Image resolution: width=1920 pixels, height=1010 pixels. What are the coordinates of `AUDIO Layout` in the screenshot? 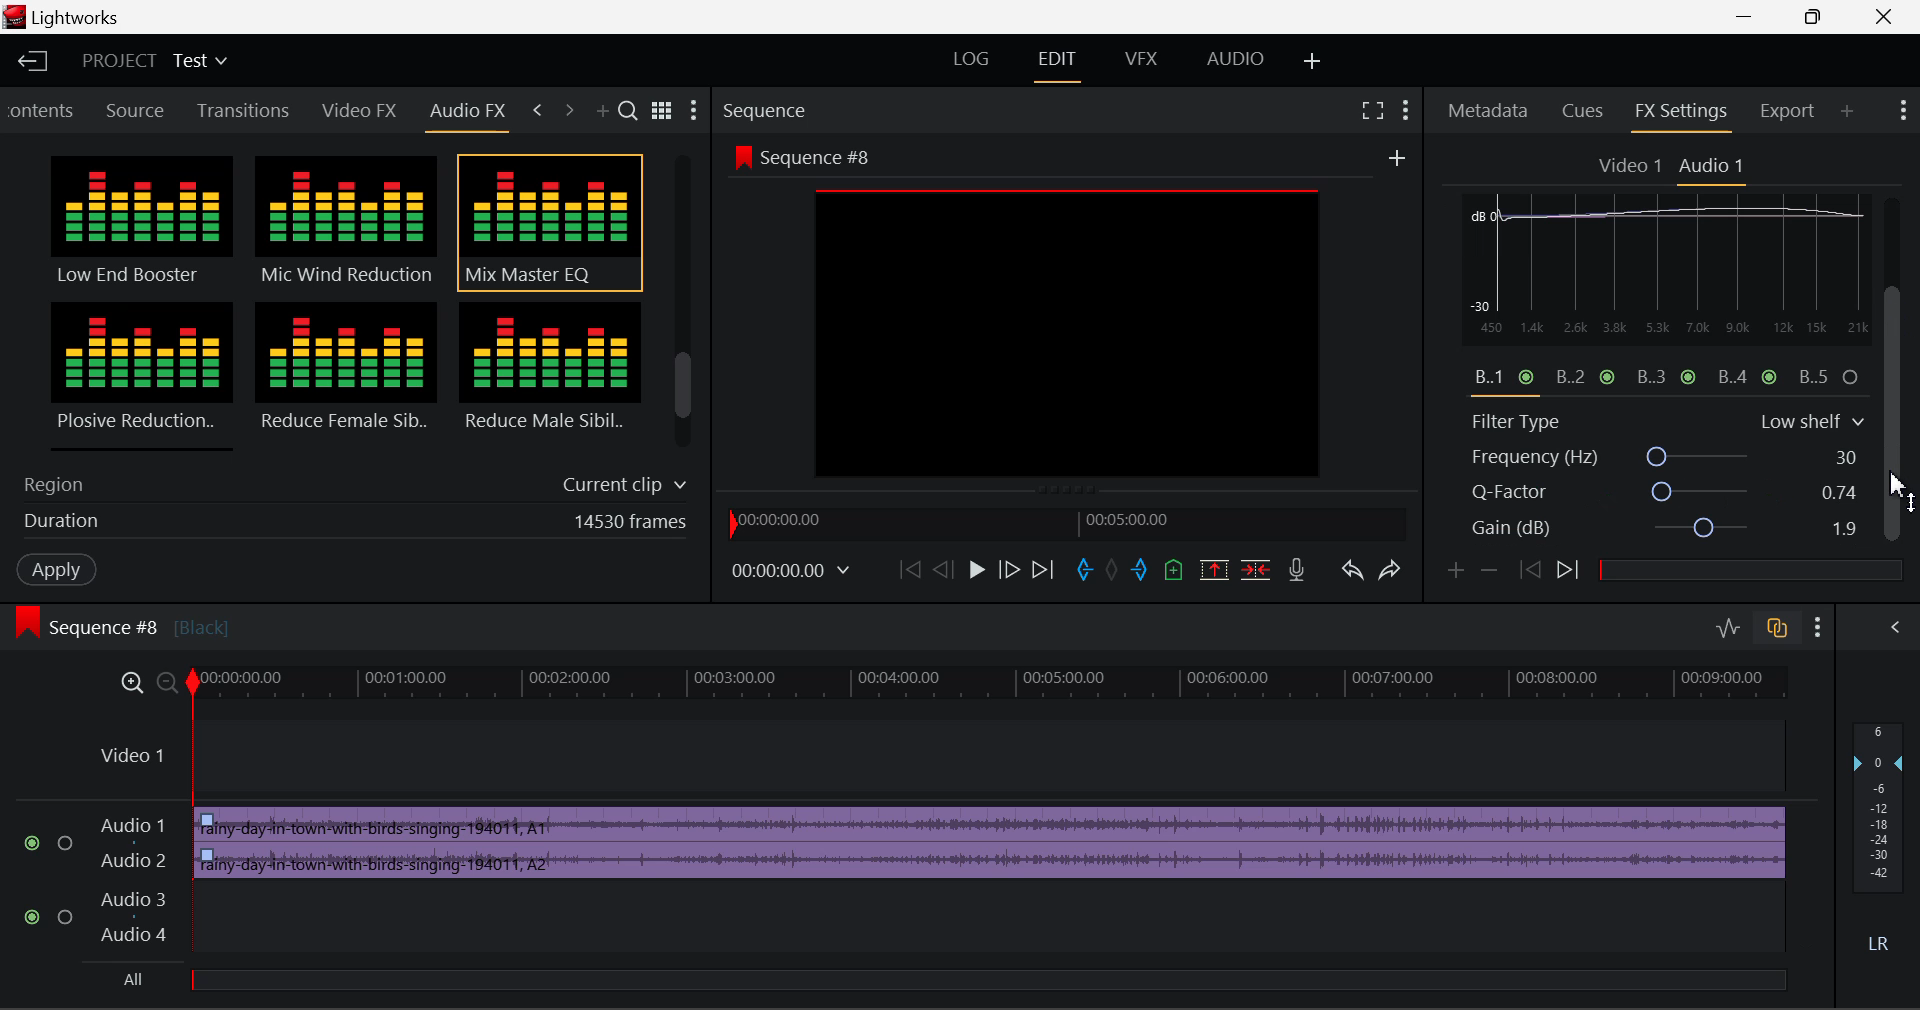 It's located at (1234, 61).